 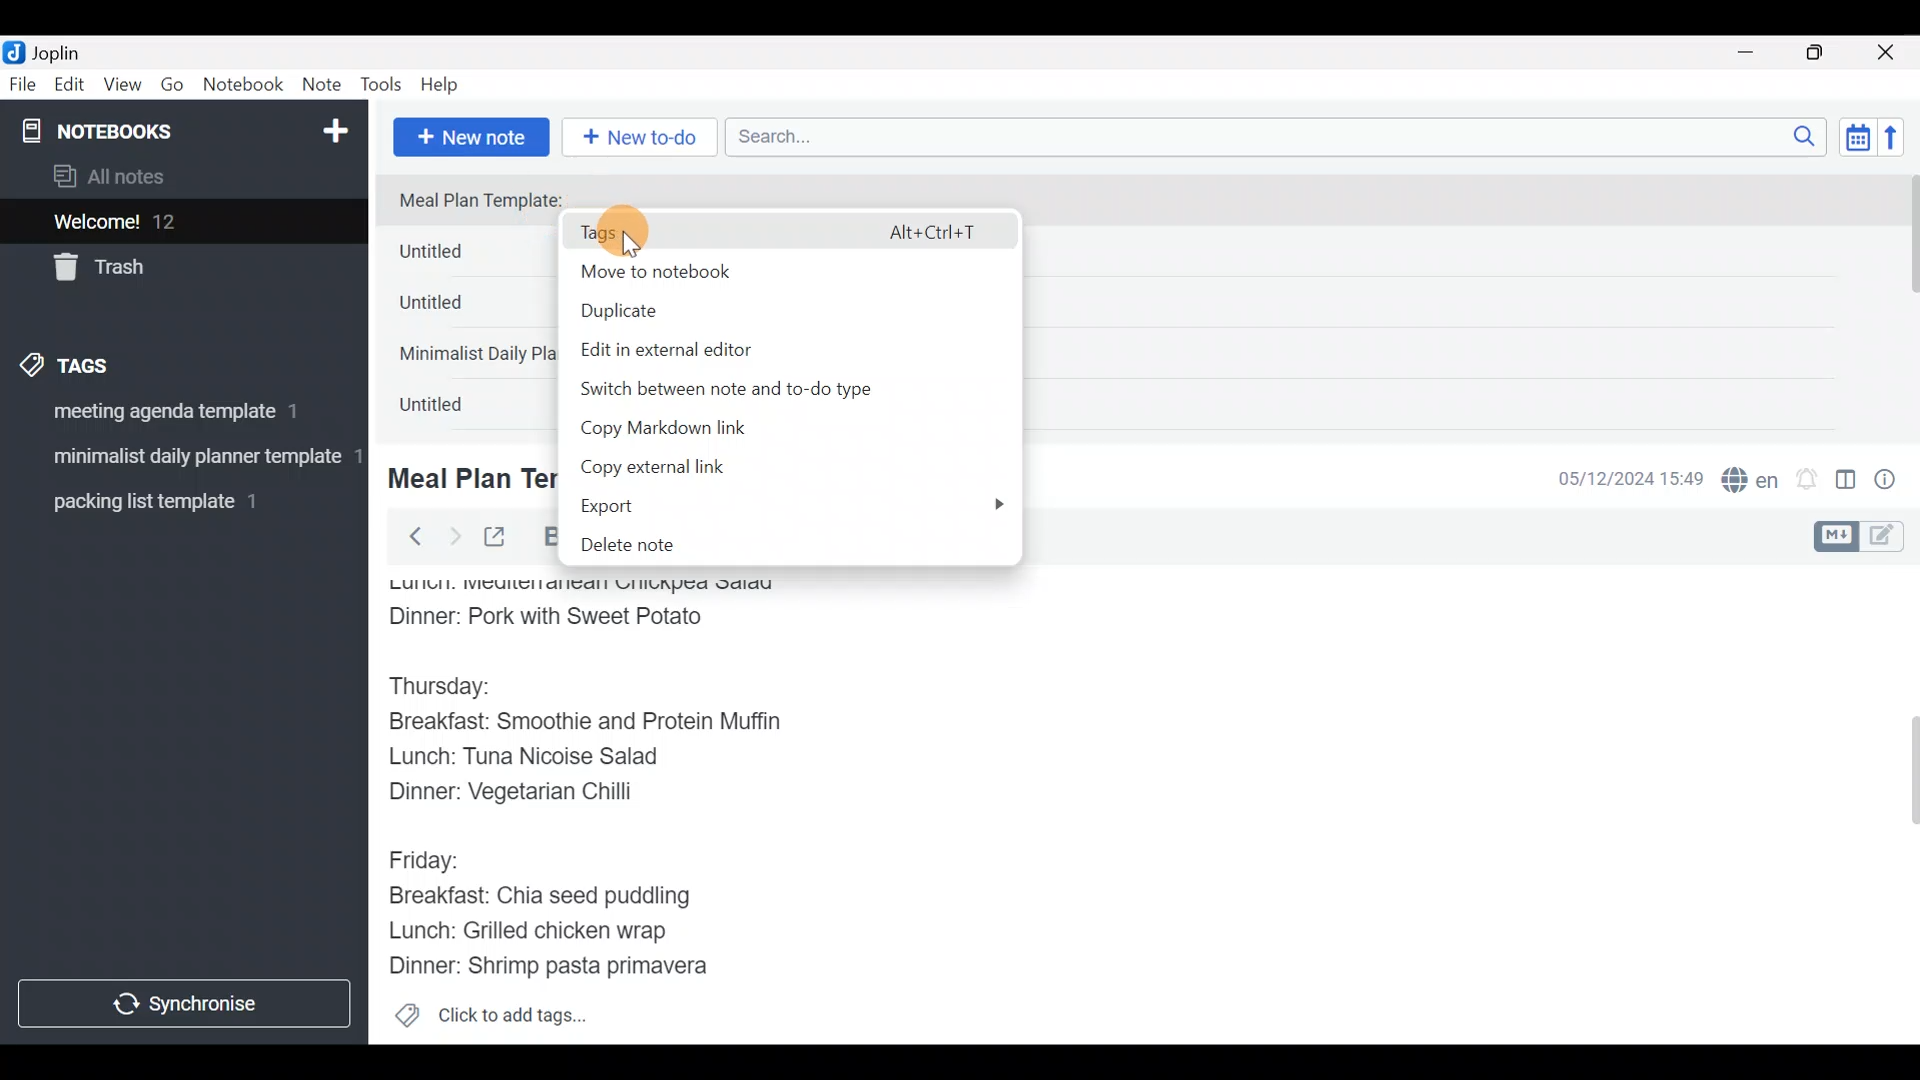 I want to click on Notebooks, so click(x=141, y=130).